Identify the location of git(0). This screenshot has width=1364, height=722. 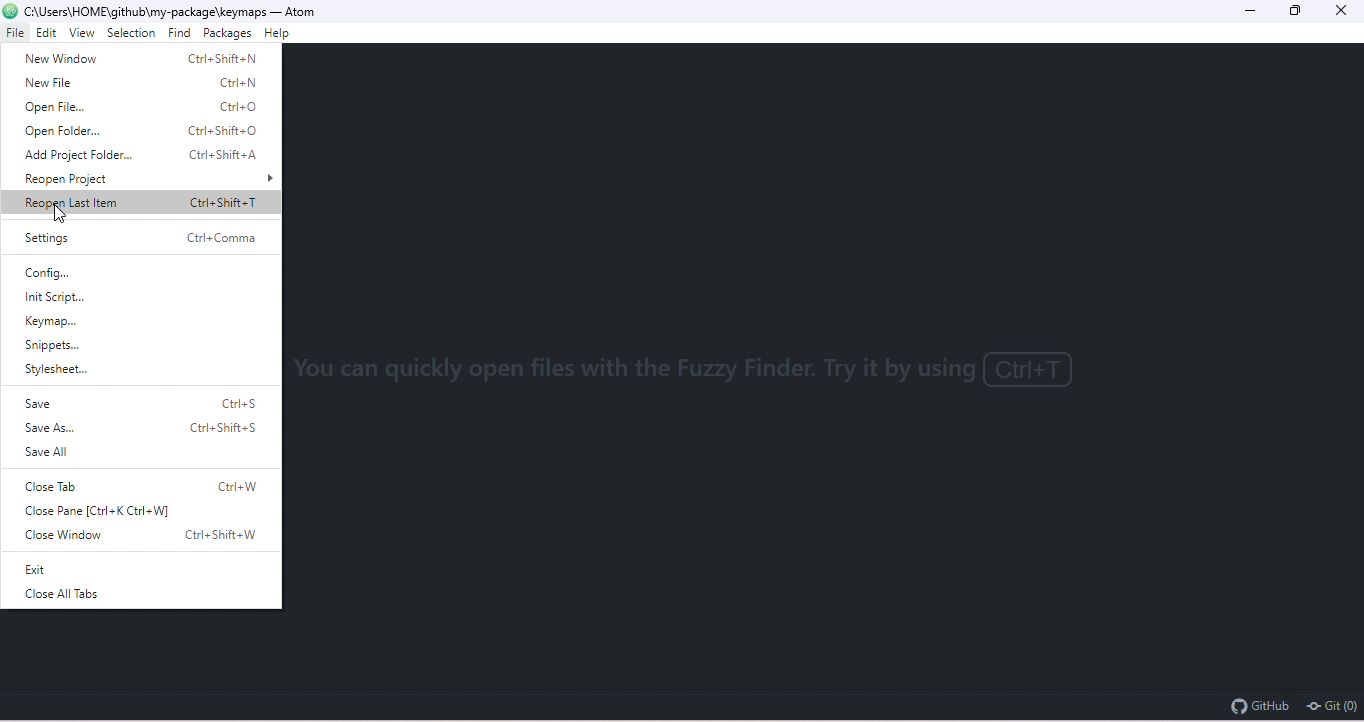
(1330, 705).